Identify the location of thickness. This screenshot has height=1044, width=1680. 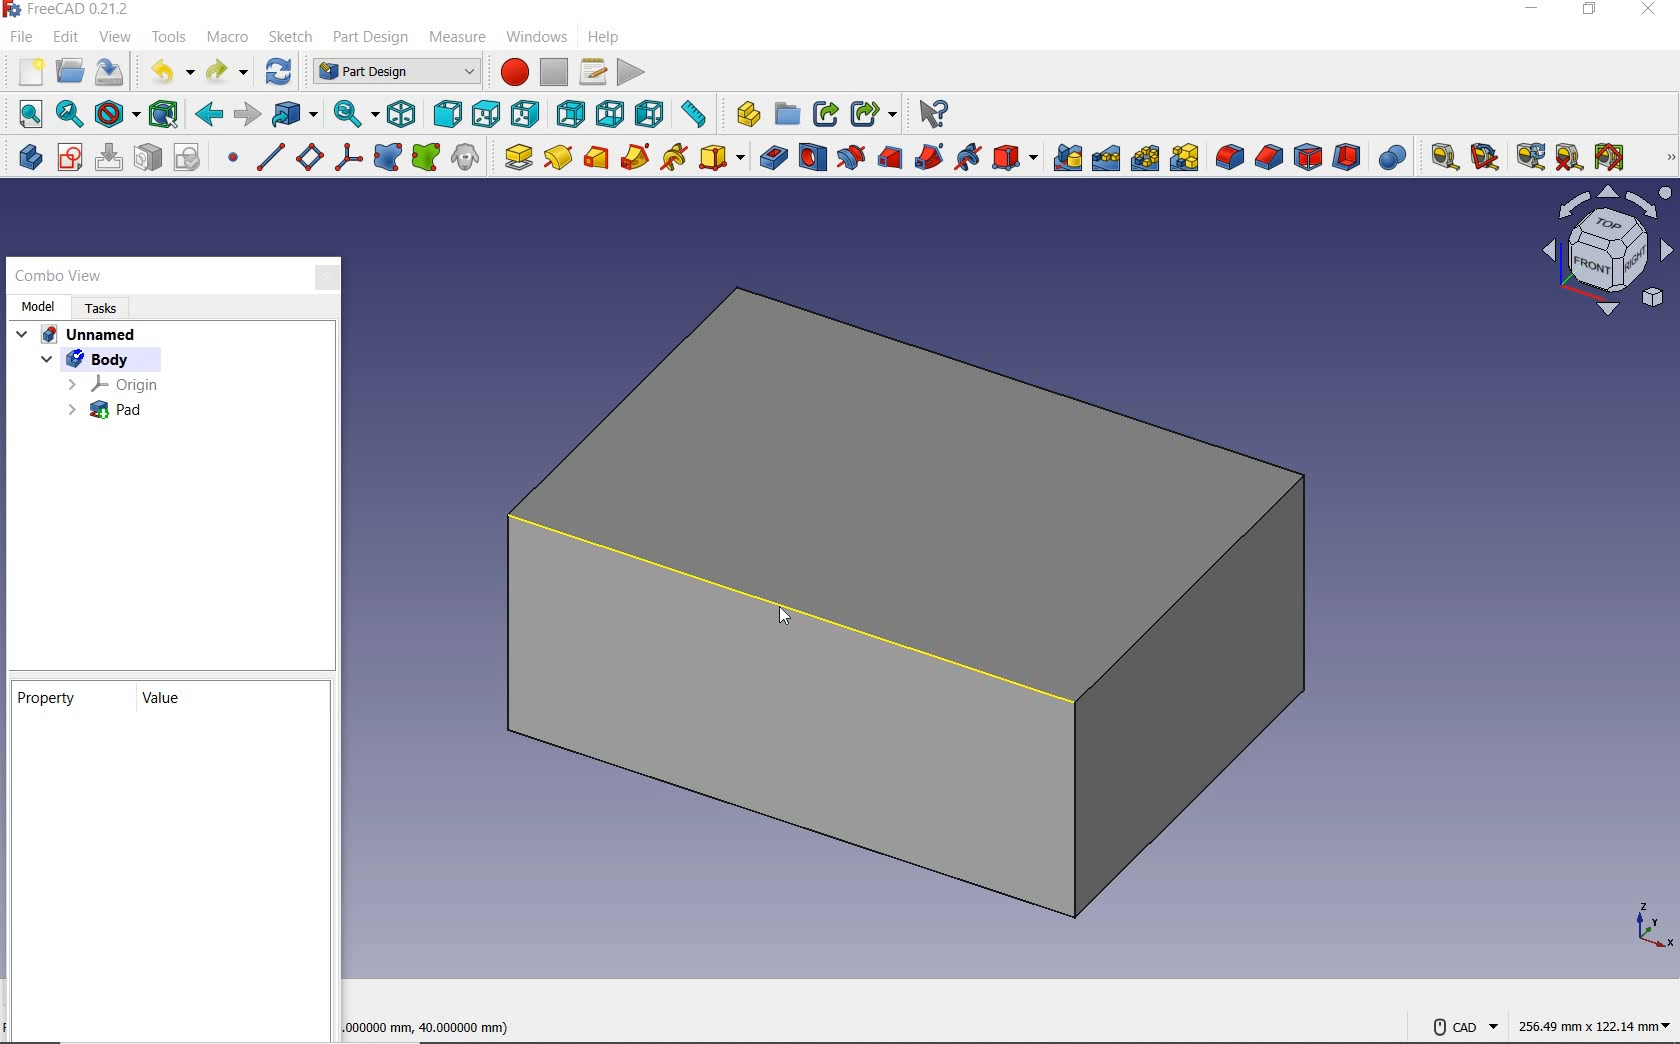
(1347, 158).